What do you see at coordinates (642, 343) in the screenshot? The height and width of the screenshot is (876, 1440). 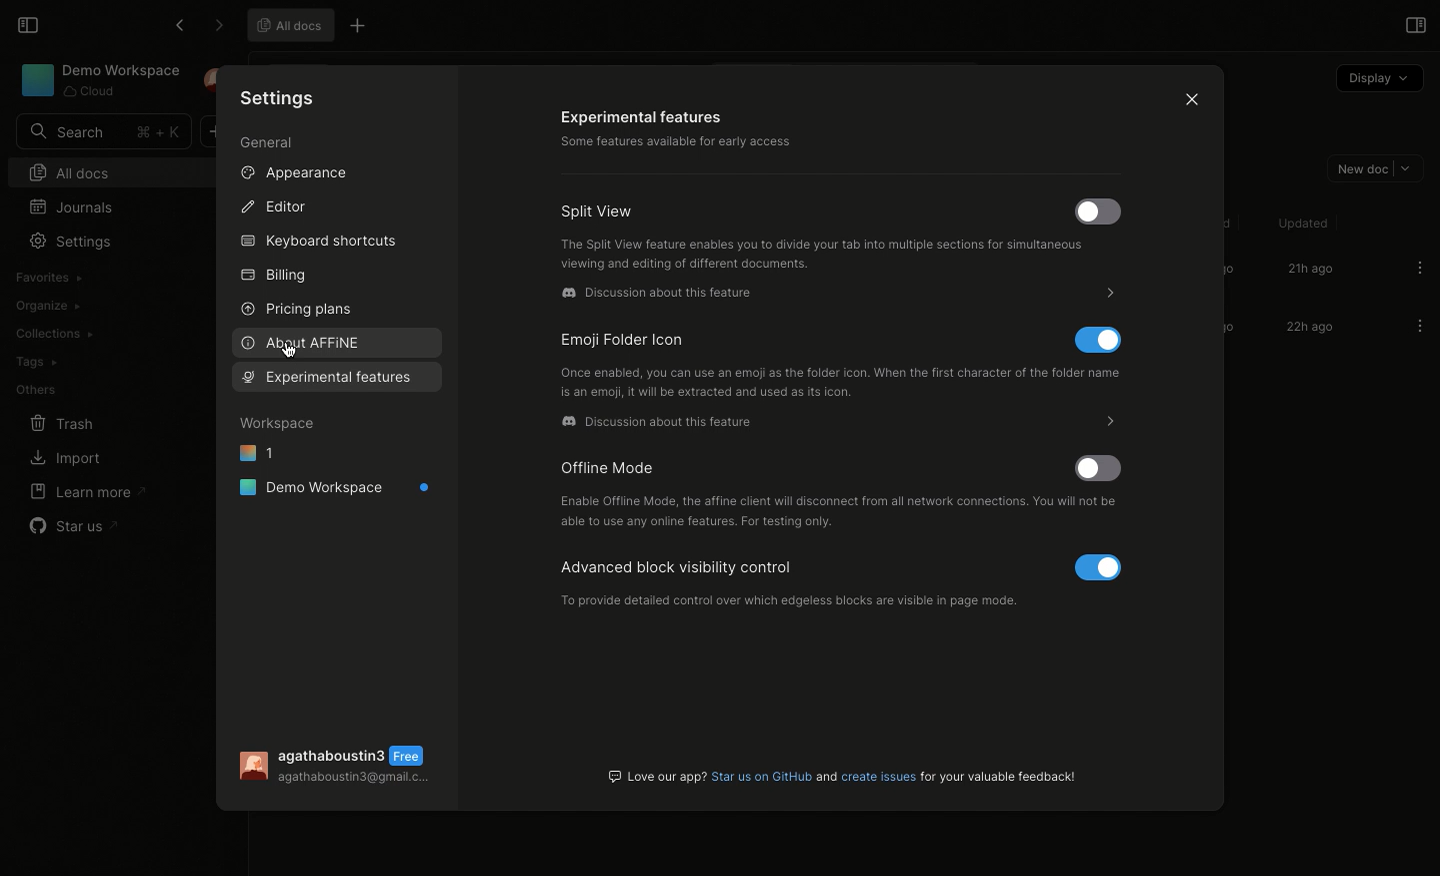 I see `Icon` at bounding box center [642, 343].